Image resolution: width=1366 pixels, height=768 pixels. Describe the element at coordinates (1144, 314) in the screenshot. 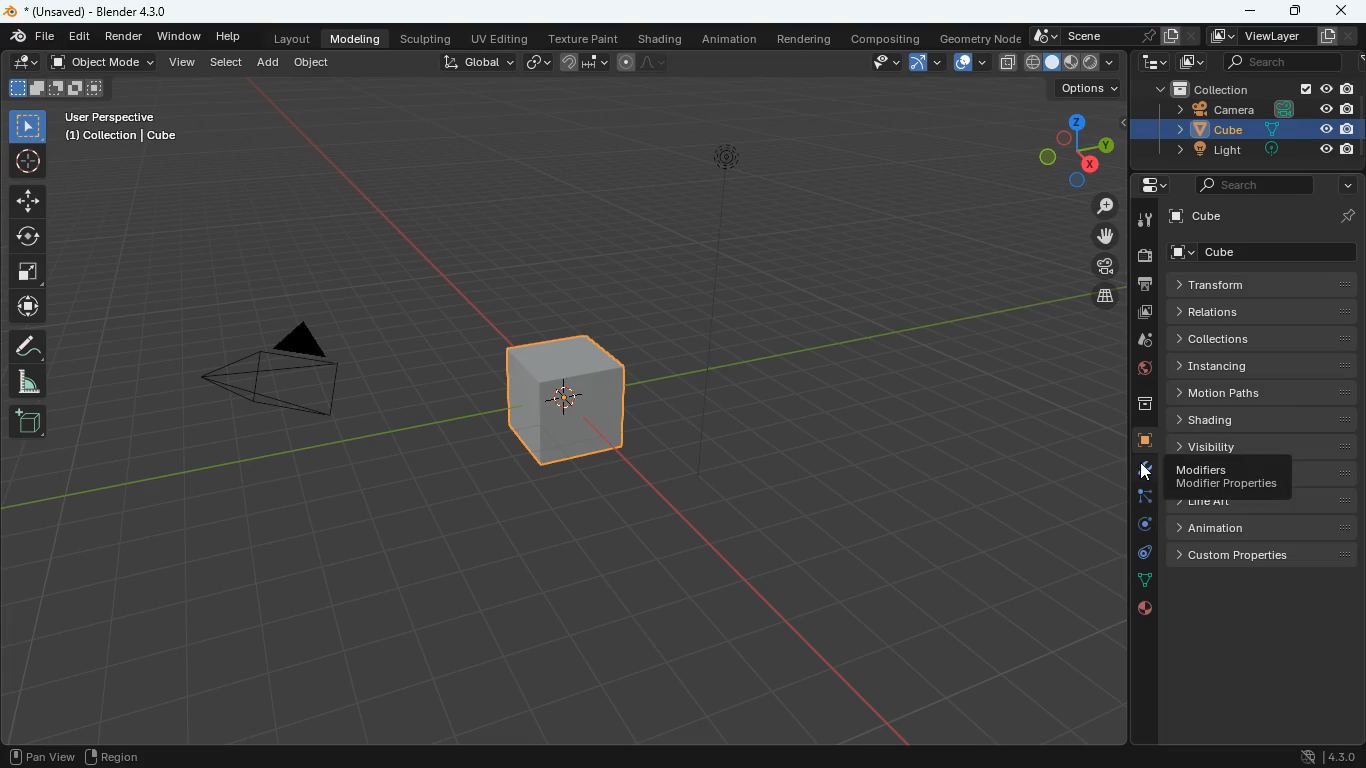

I see `image` at that location.